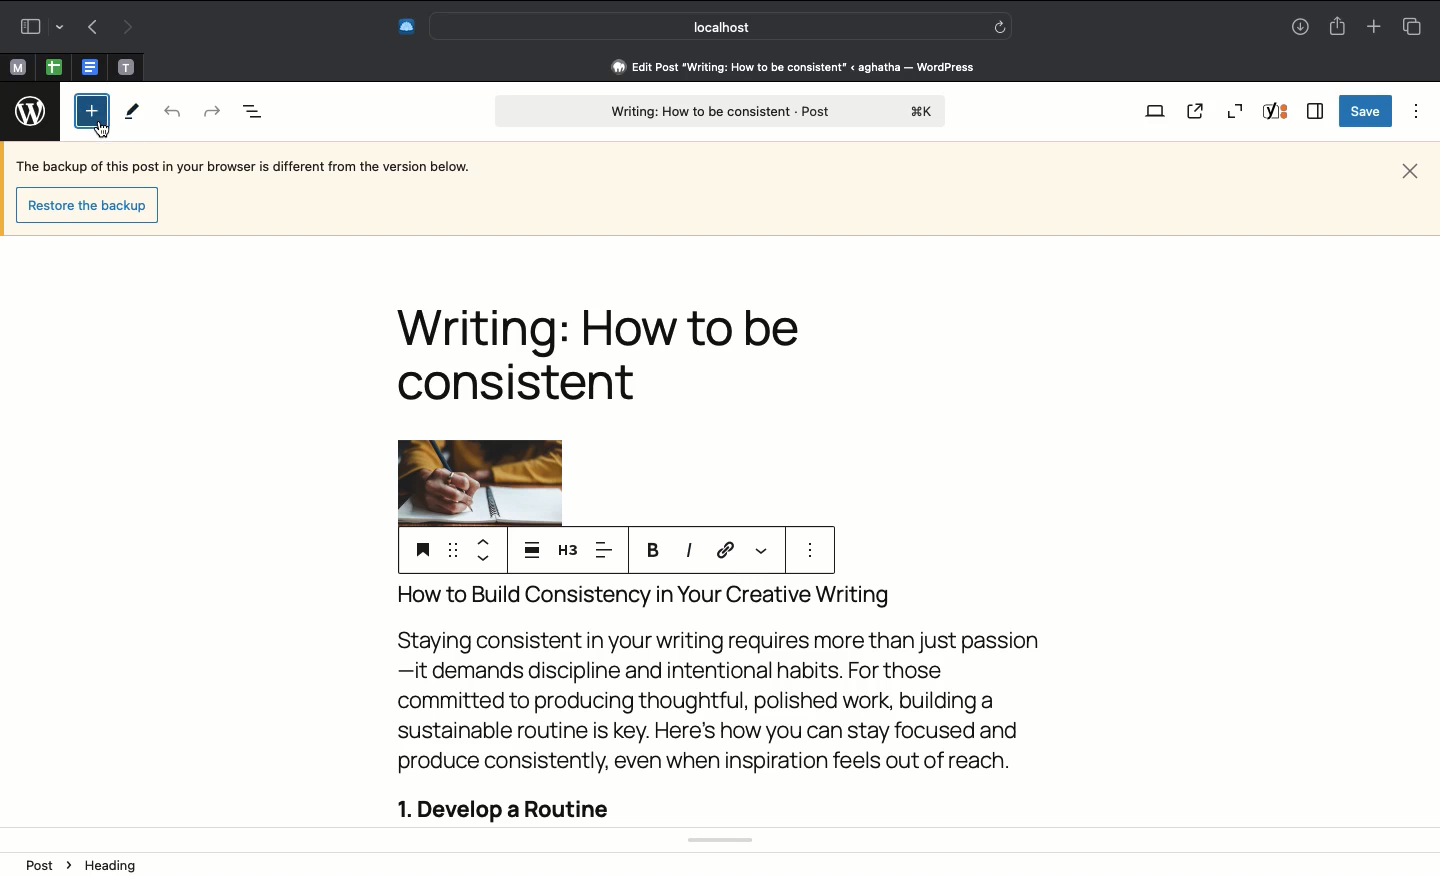  I want to click on Sidebar, so click(1316, 110).